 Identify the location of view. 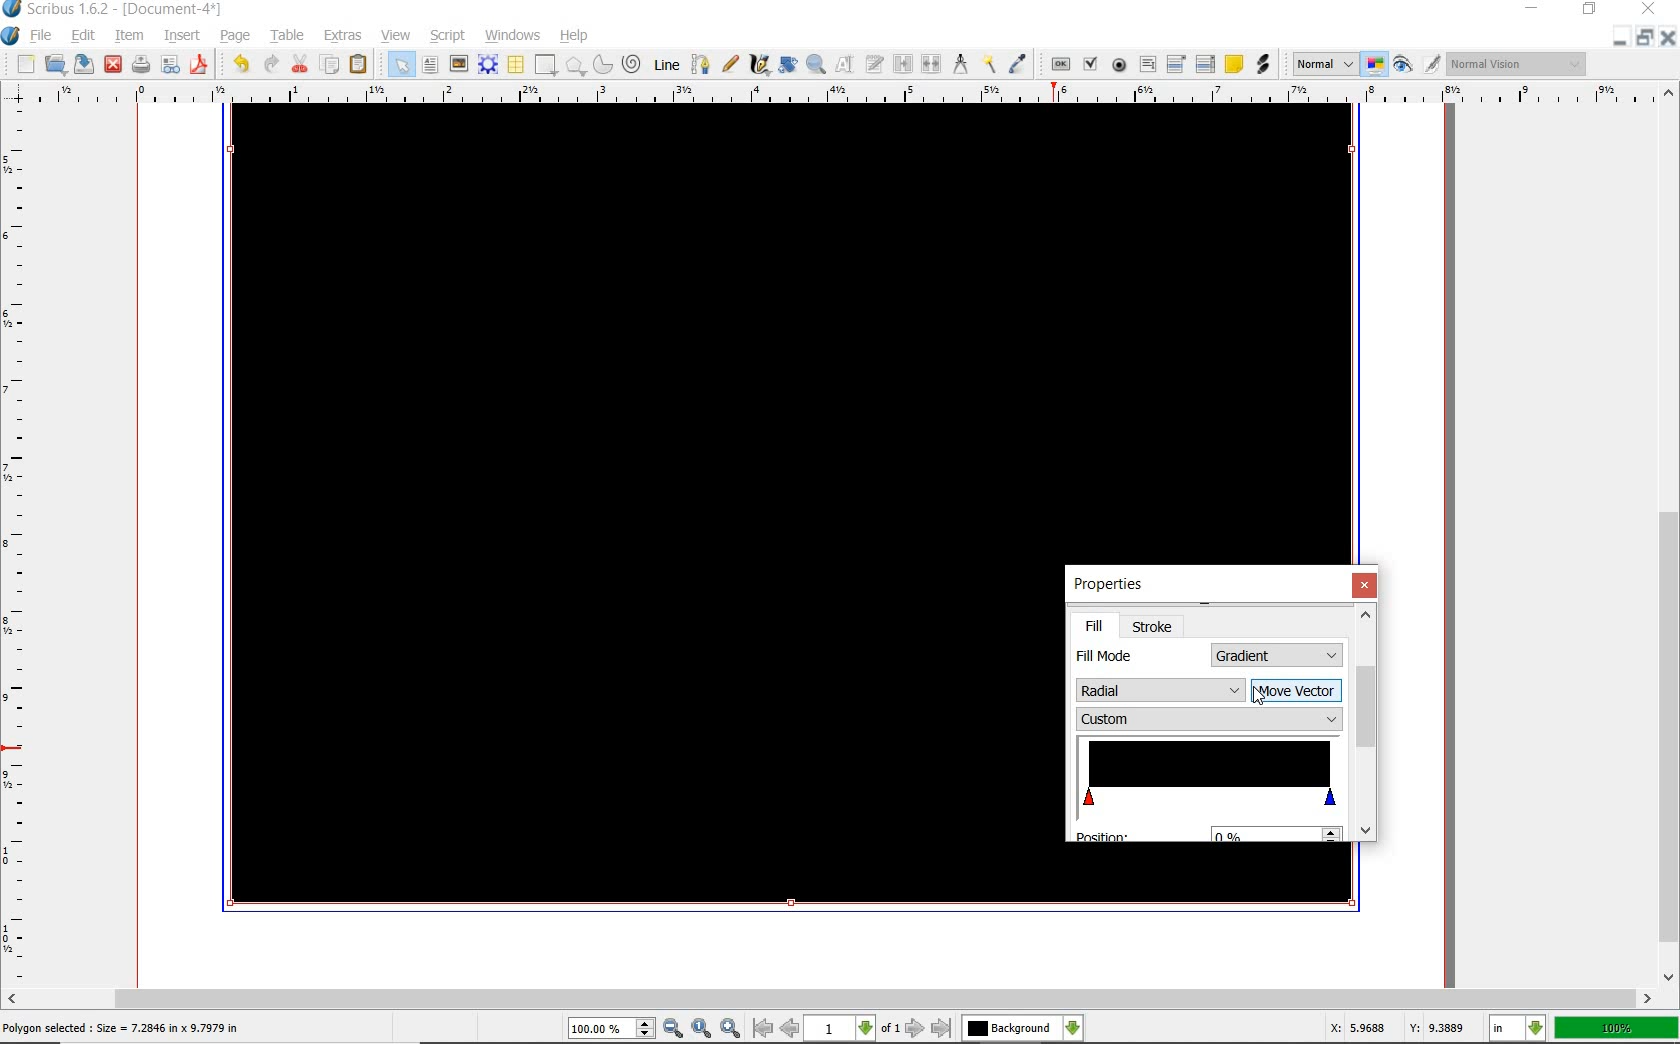
(396, 36).